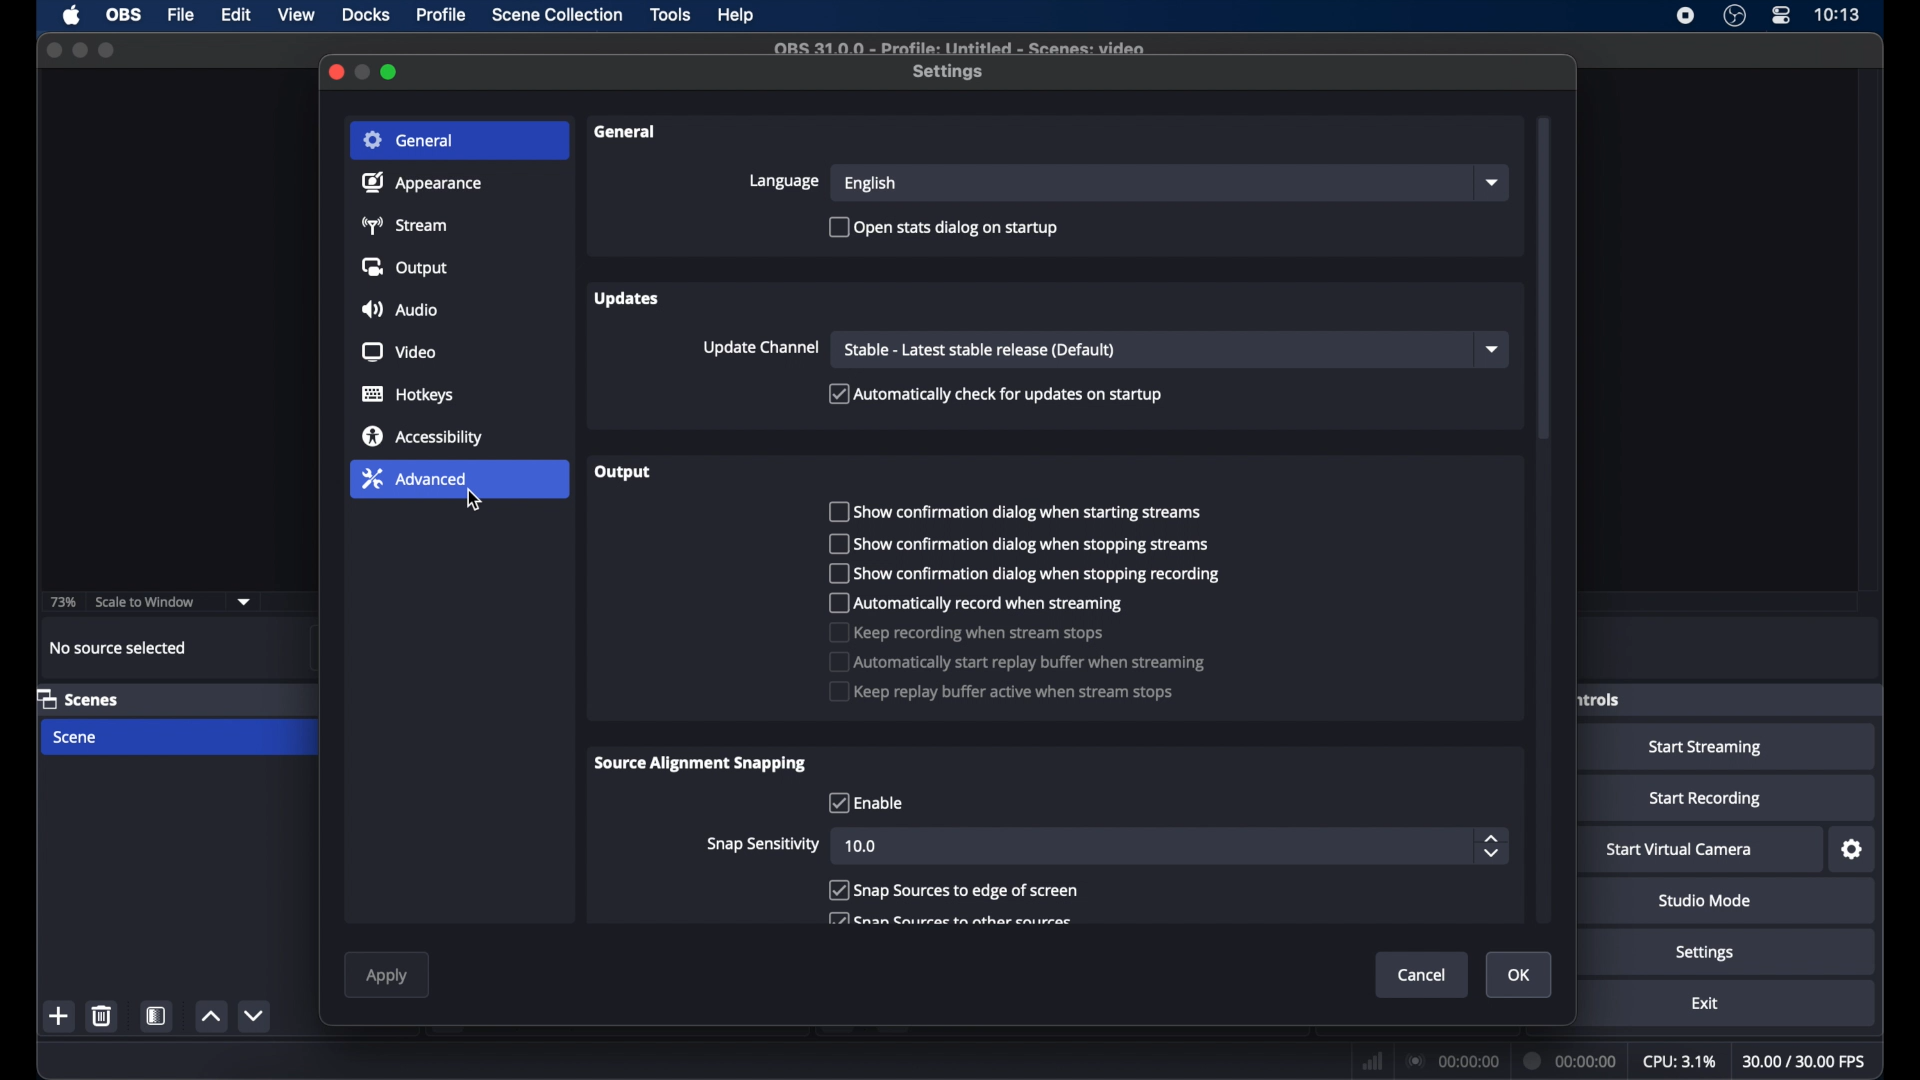  What do you see at coordinates (1372, 1059) in the screenshot?
I see `network` at bounding box center [1372, 1059].